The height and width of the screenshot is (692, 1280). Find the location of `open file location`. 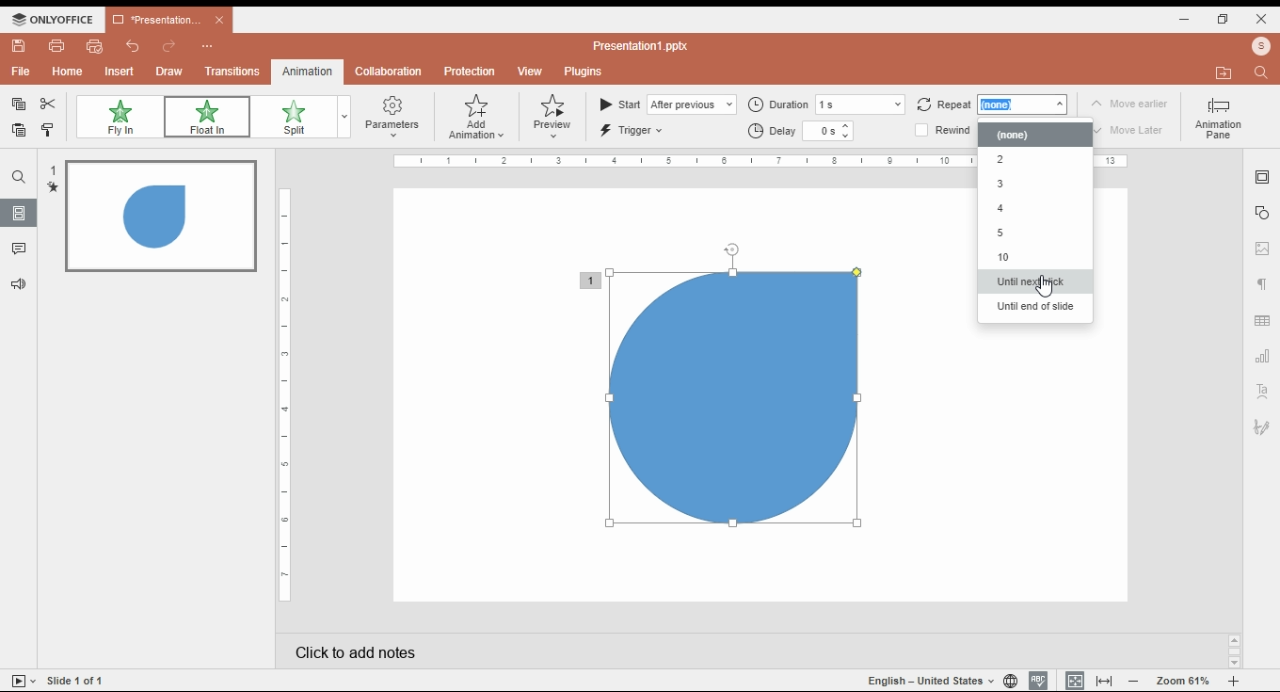

open file location is located at coordinates (1261, 47).